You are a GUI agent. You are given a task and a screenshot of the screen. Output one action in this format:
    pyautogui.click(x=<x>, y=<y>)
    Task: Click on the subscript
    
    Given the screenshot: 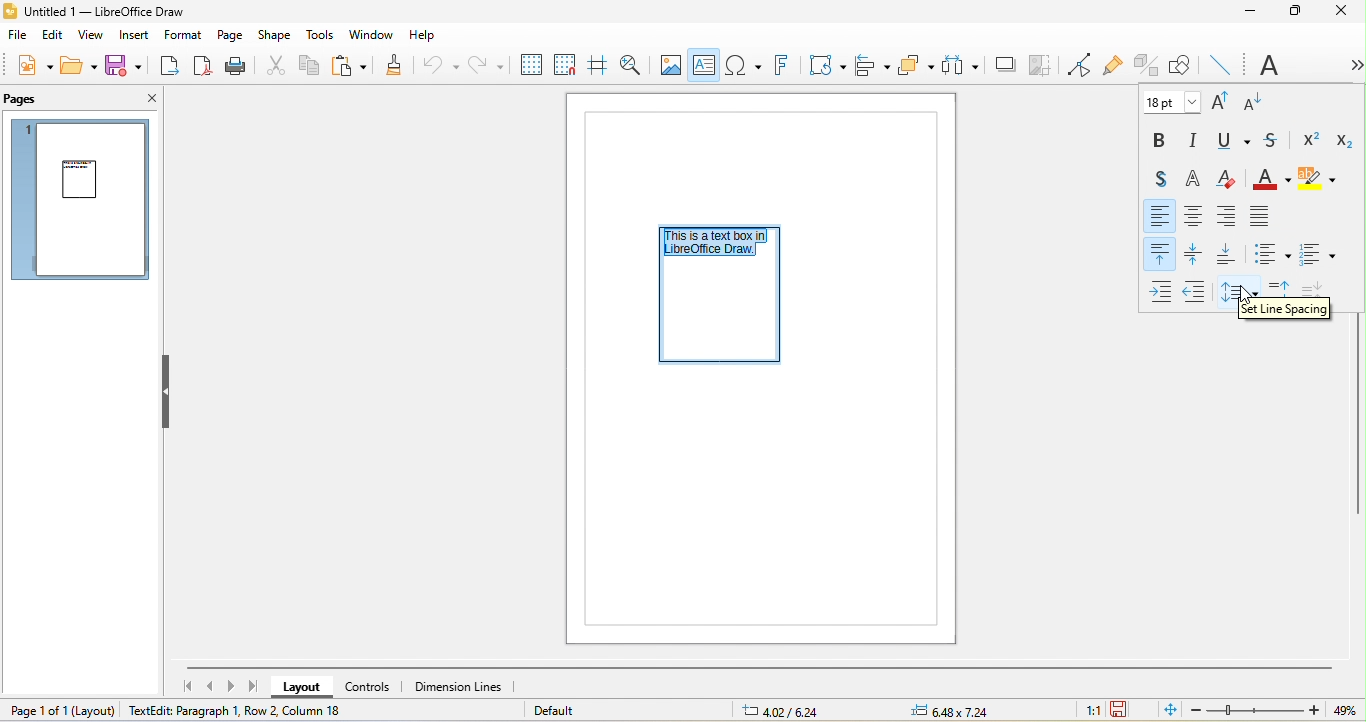 What is the action you would take?
    pyautogui.click(x=1343, y=140)
    